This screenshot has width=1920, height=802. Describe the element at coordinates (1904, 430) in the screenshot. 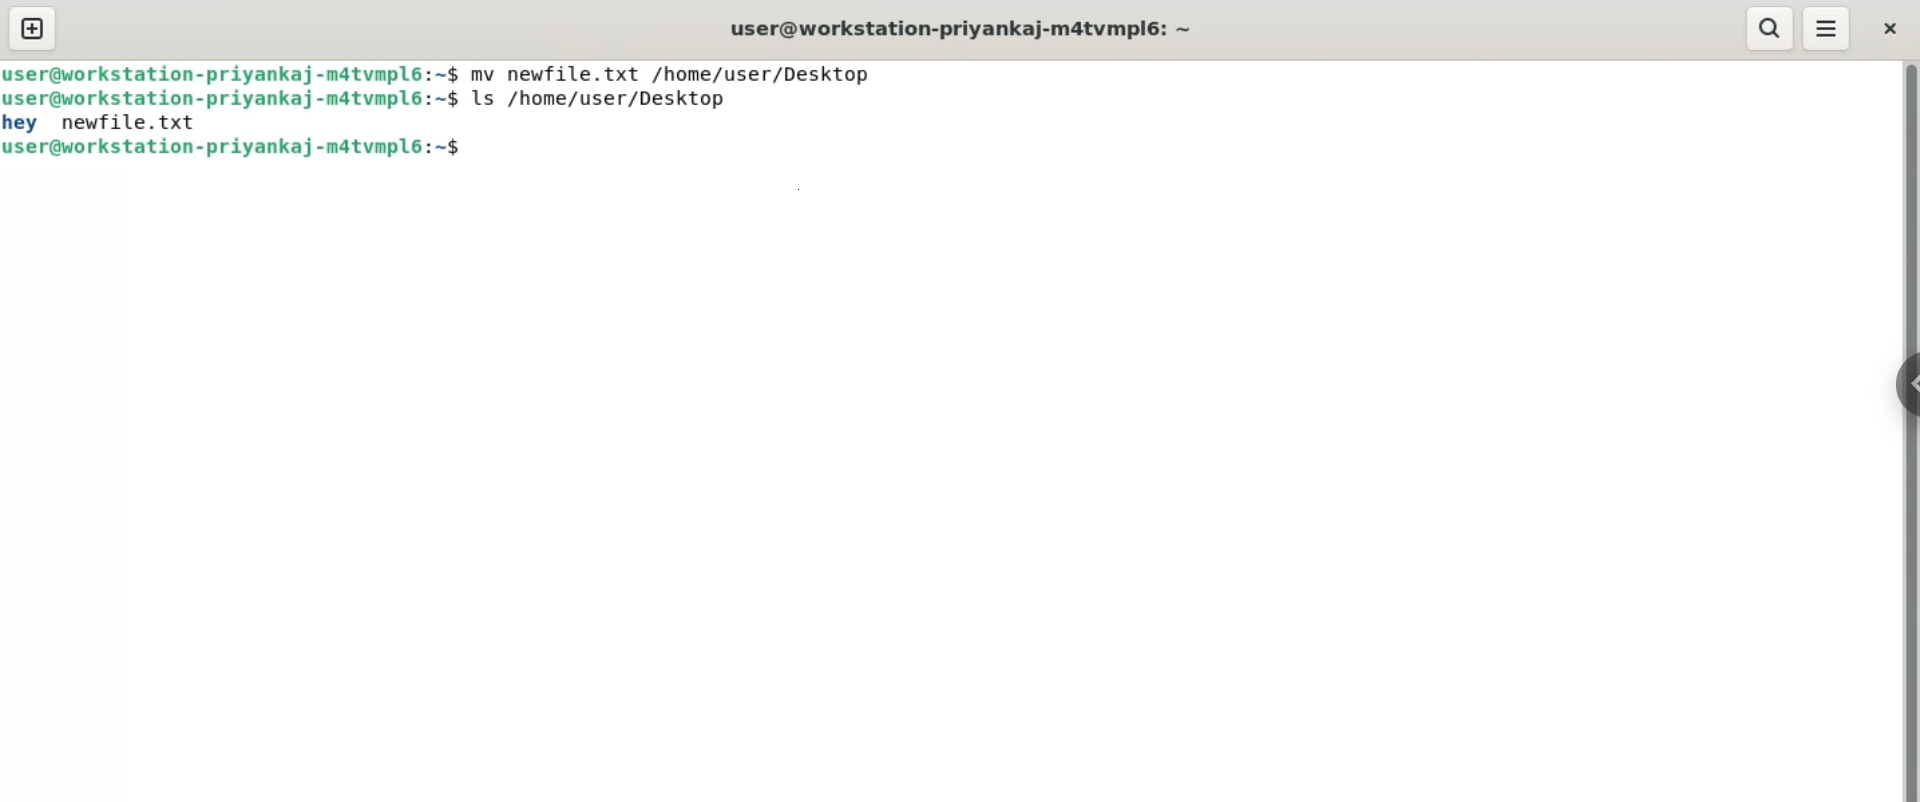

I see `vertical scroll bar` at that location.